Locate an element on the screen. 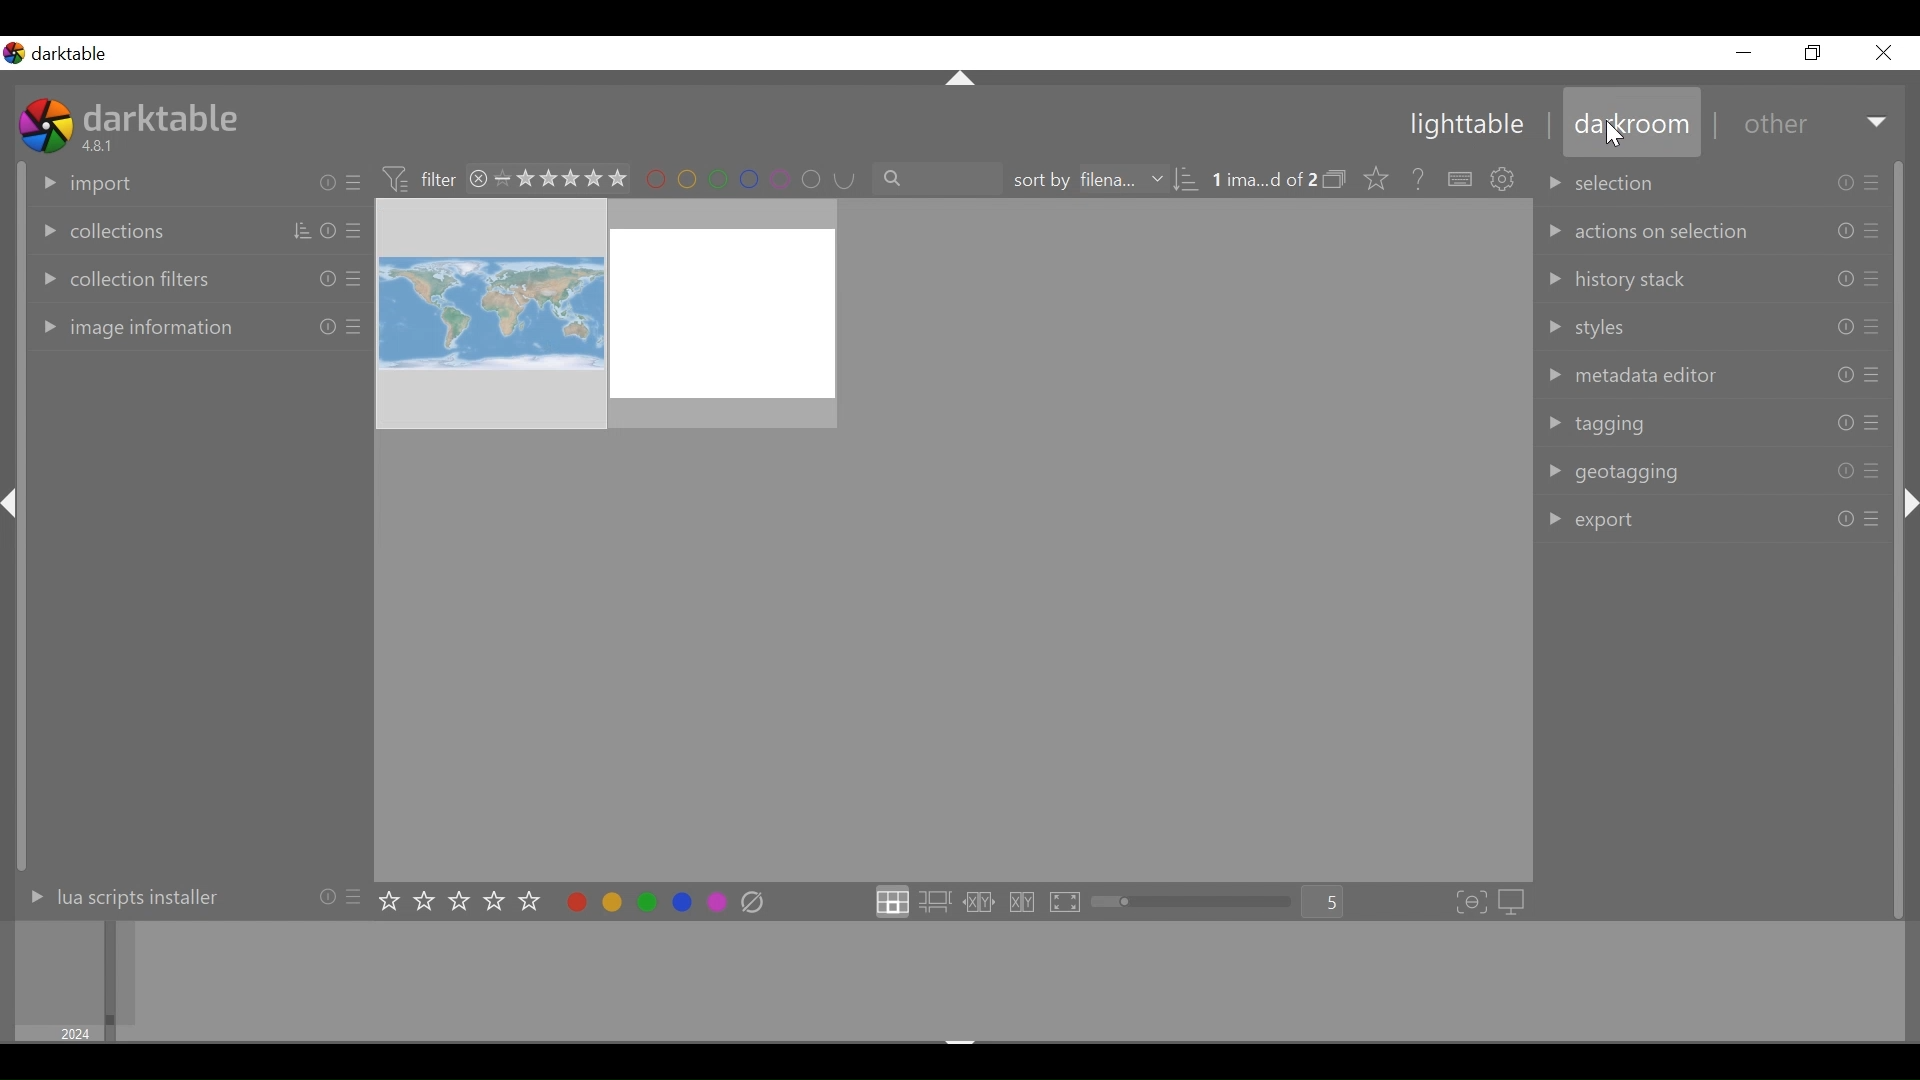  Close is located at coordinates (1882, 51).